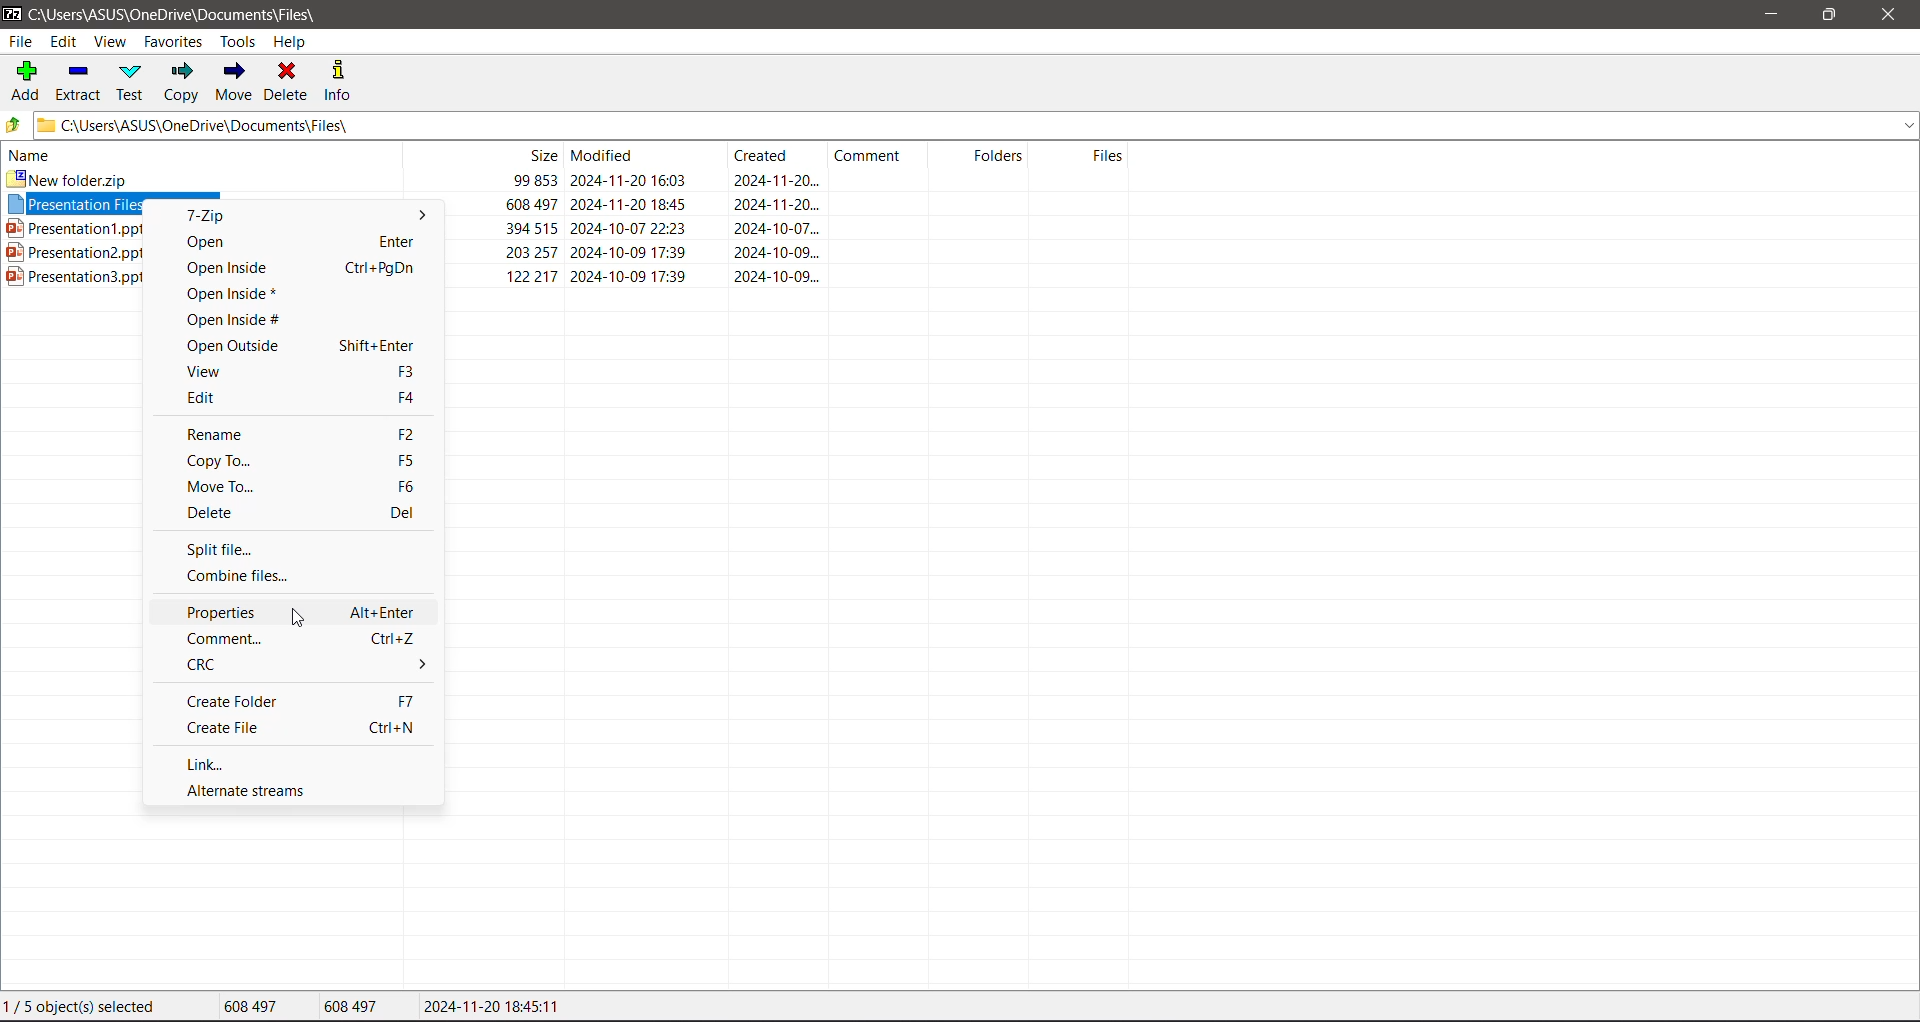 Image resolution: width=1920 pixels, height=1022 pixels. What do you see at coordinates (132, 83) in the screenshot?
I see `Test` at bounding box center [132, 83].